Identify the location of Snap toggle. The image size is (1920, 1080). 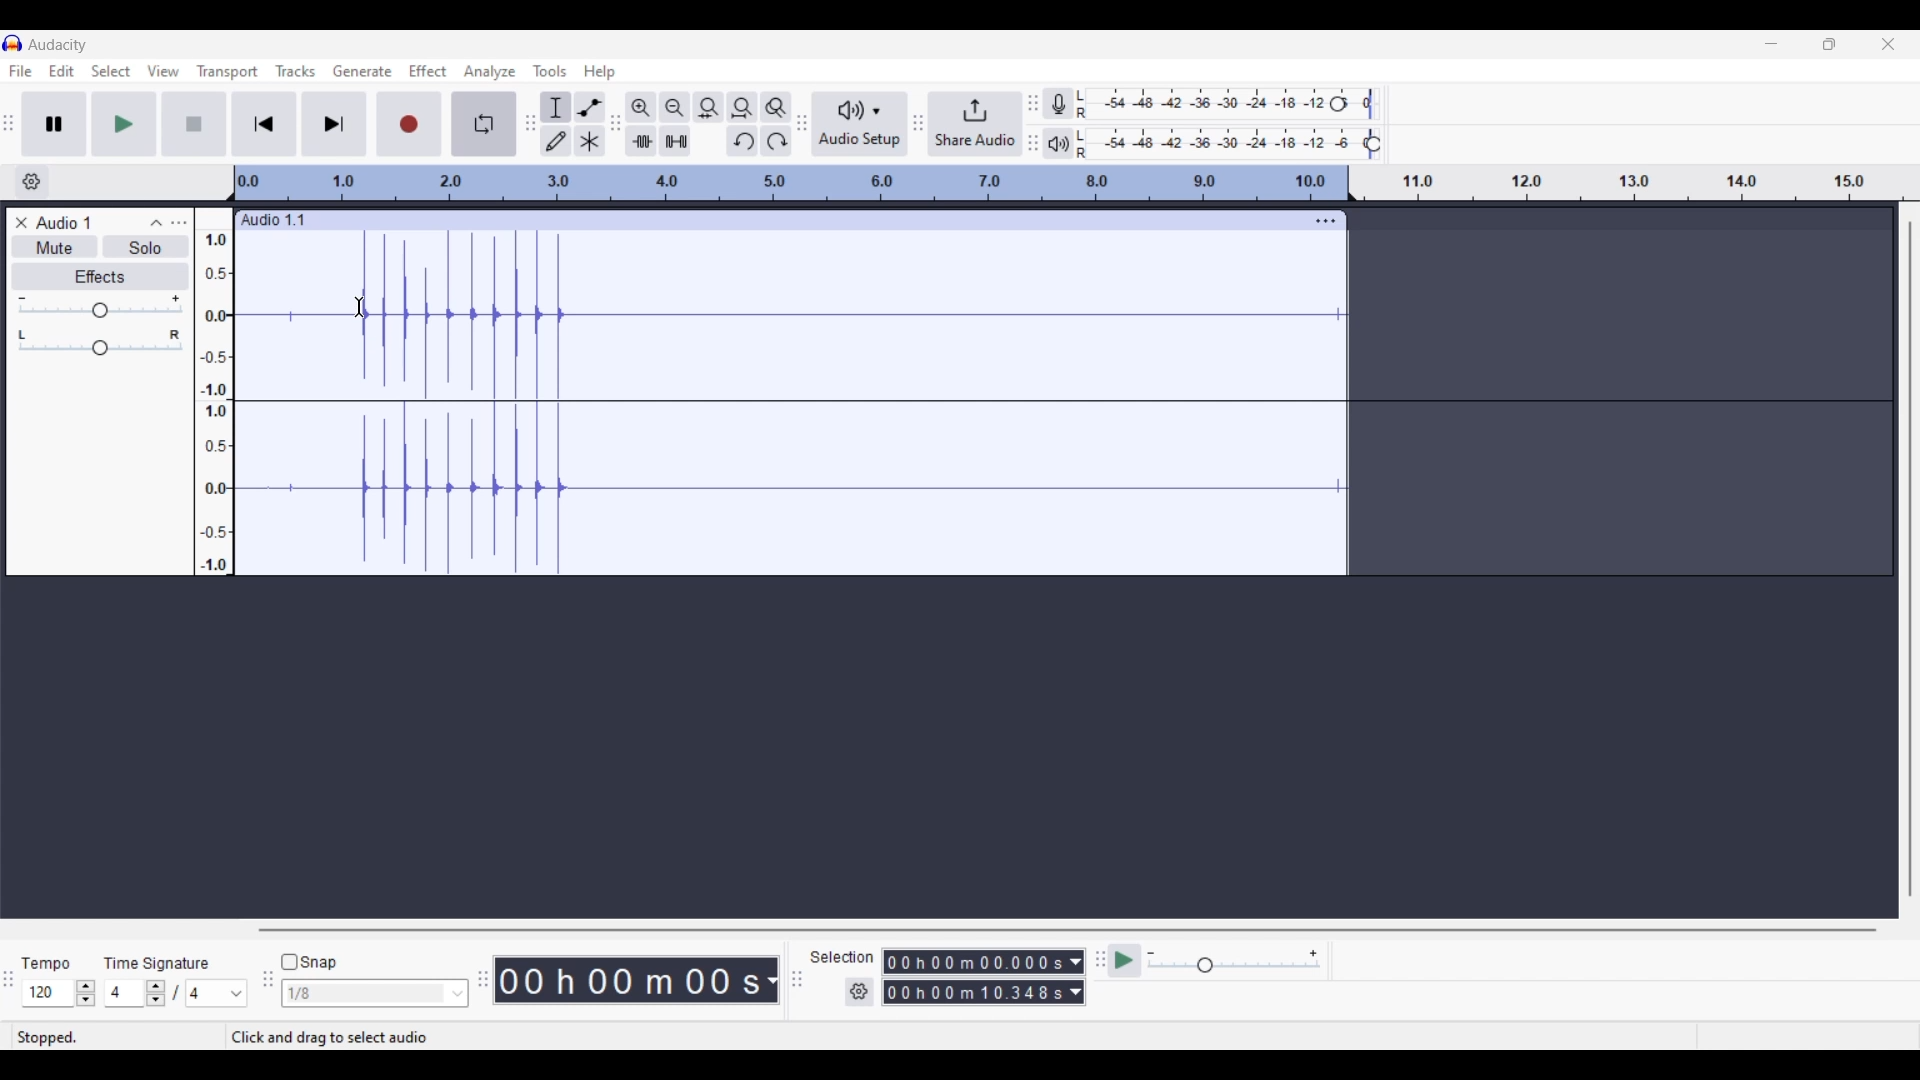
(309, 963).